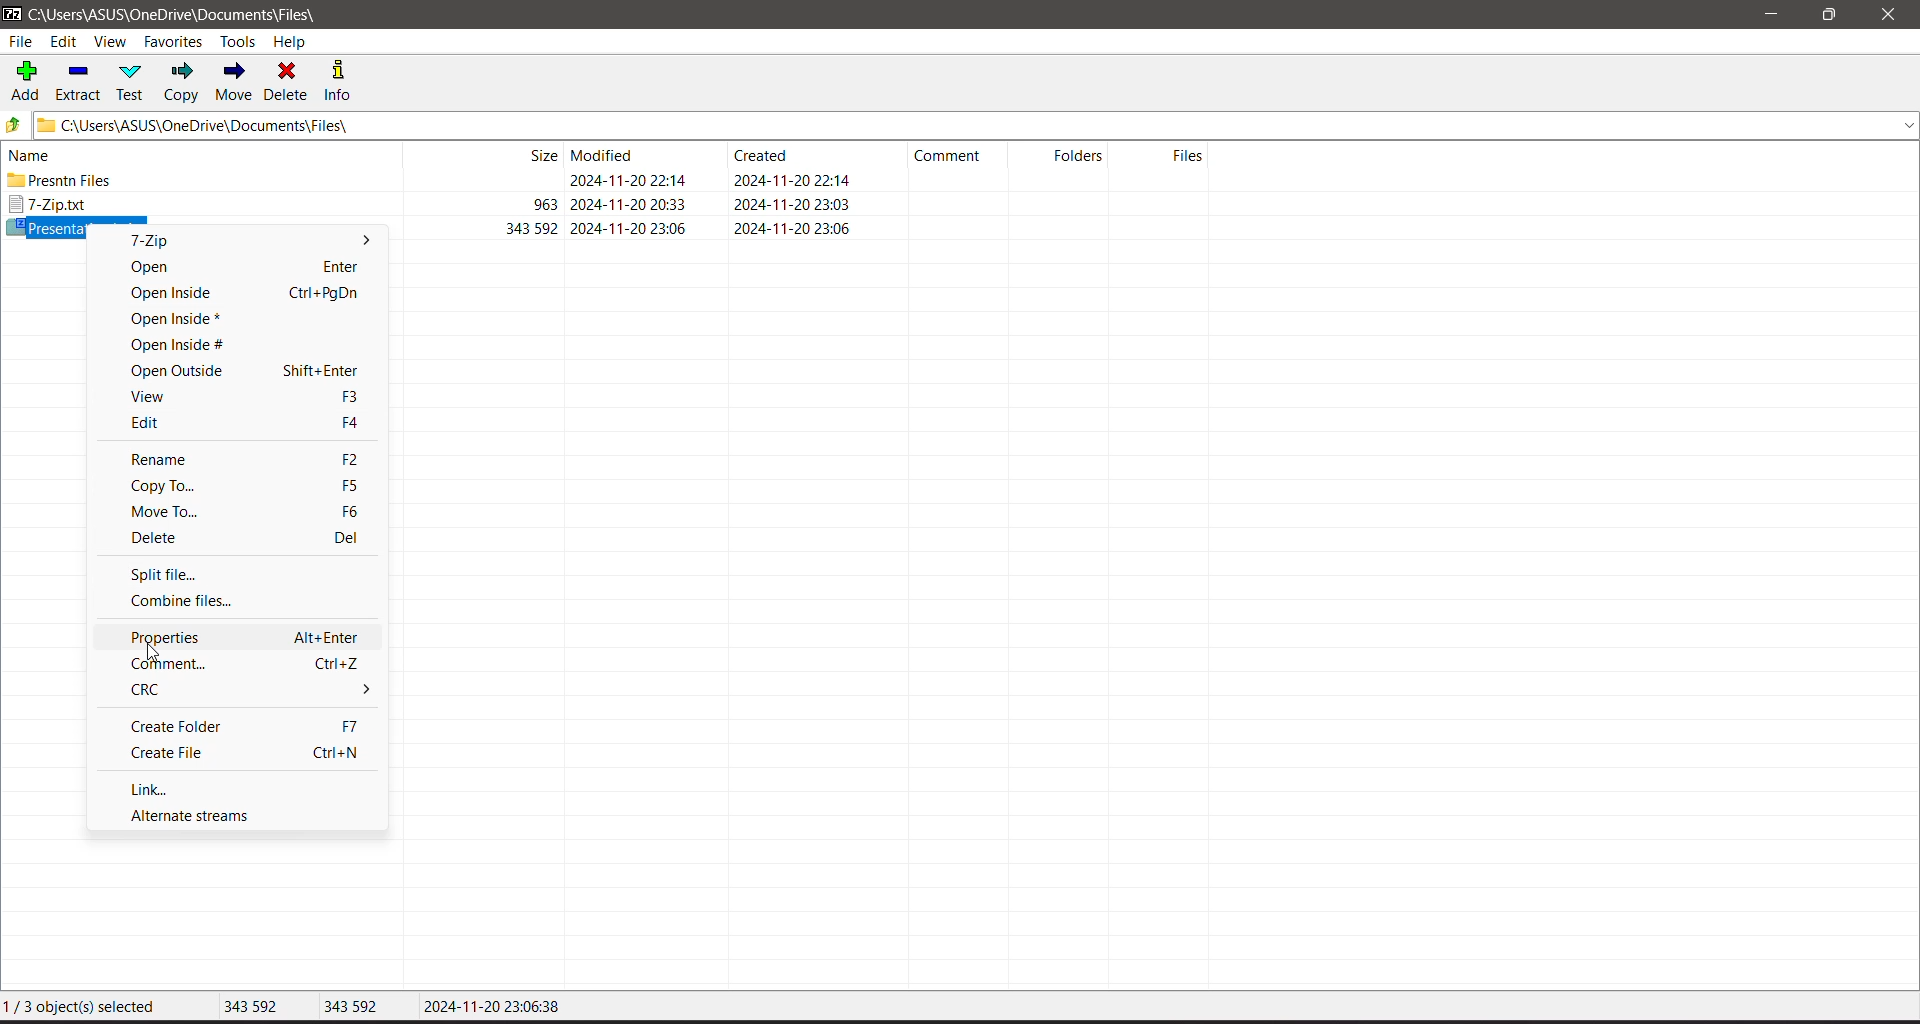  Describe the element at coordinates (241, 41) in the screenshot. I see `Tools` at that location.